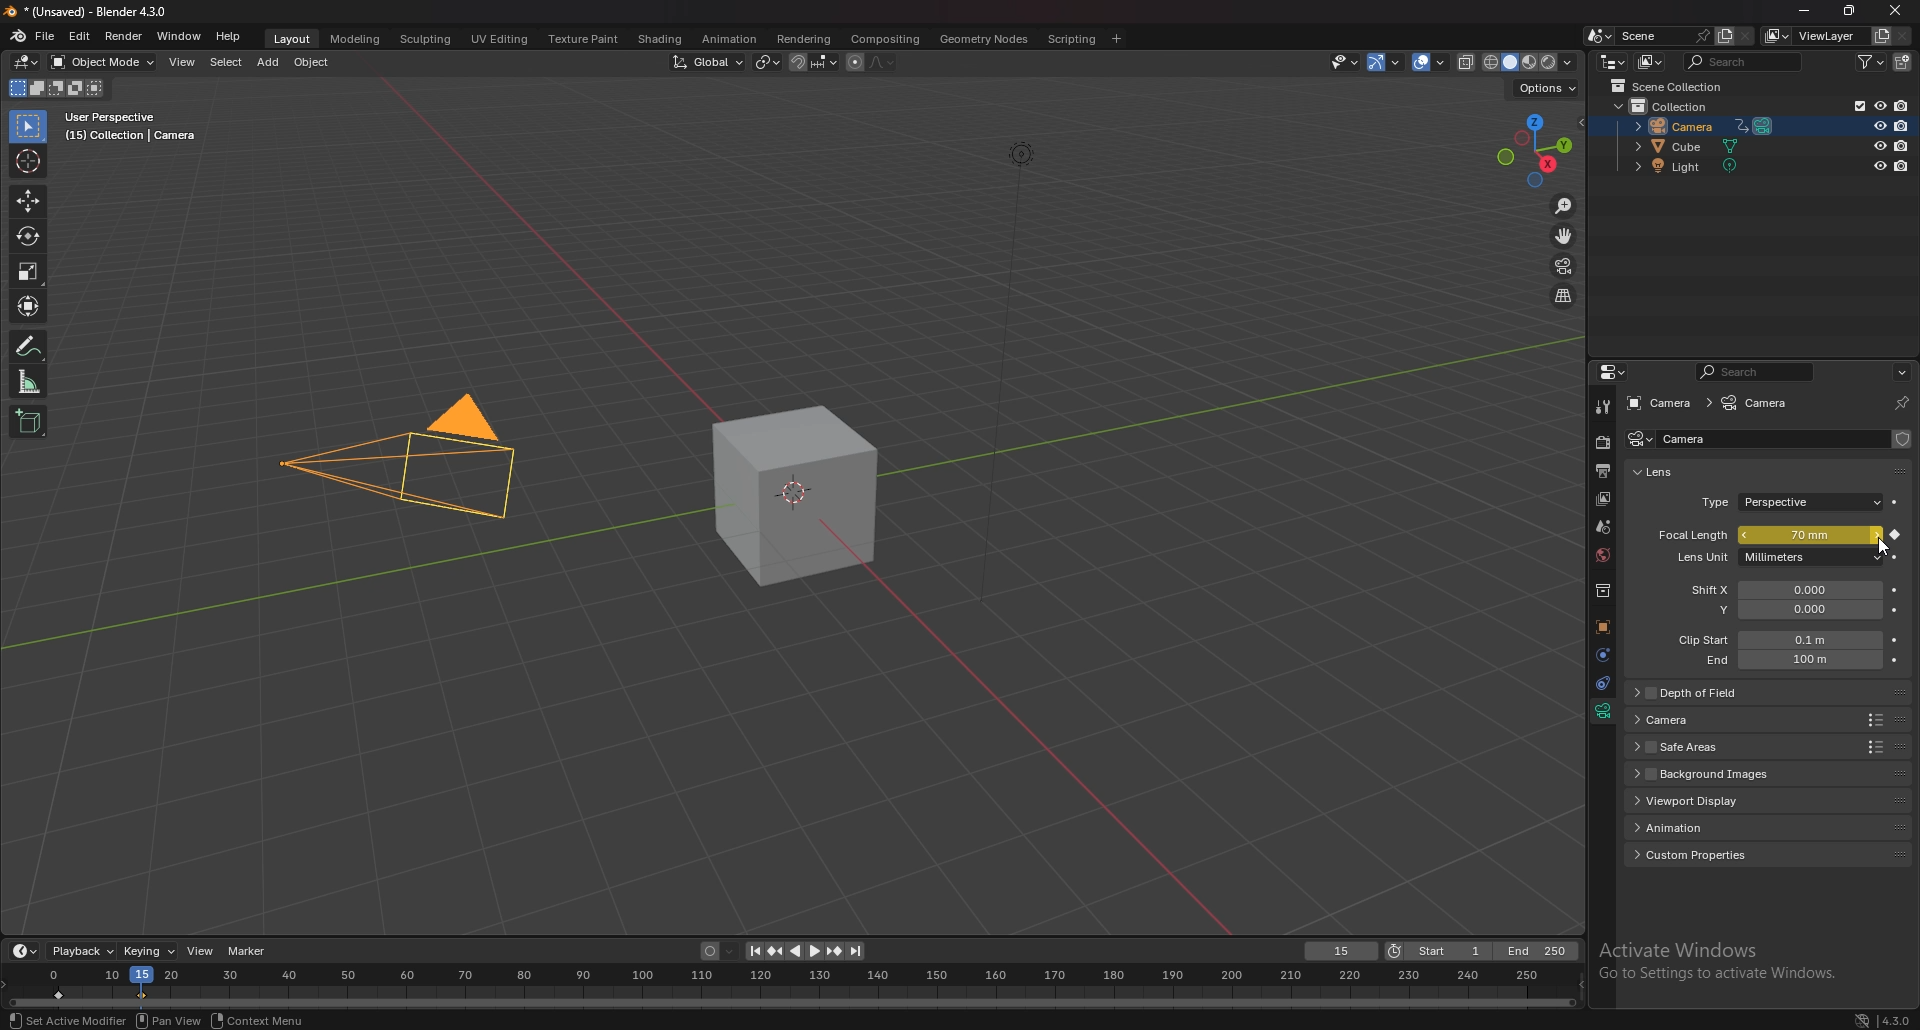  I want to click on filter, so click(1872, 63).